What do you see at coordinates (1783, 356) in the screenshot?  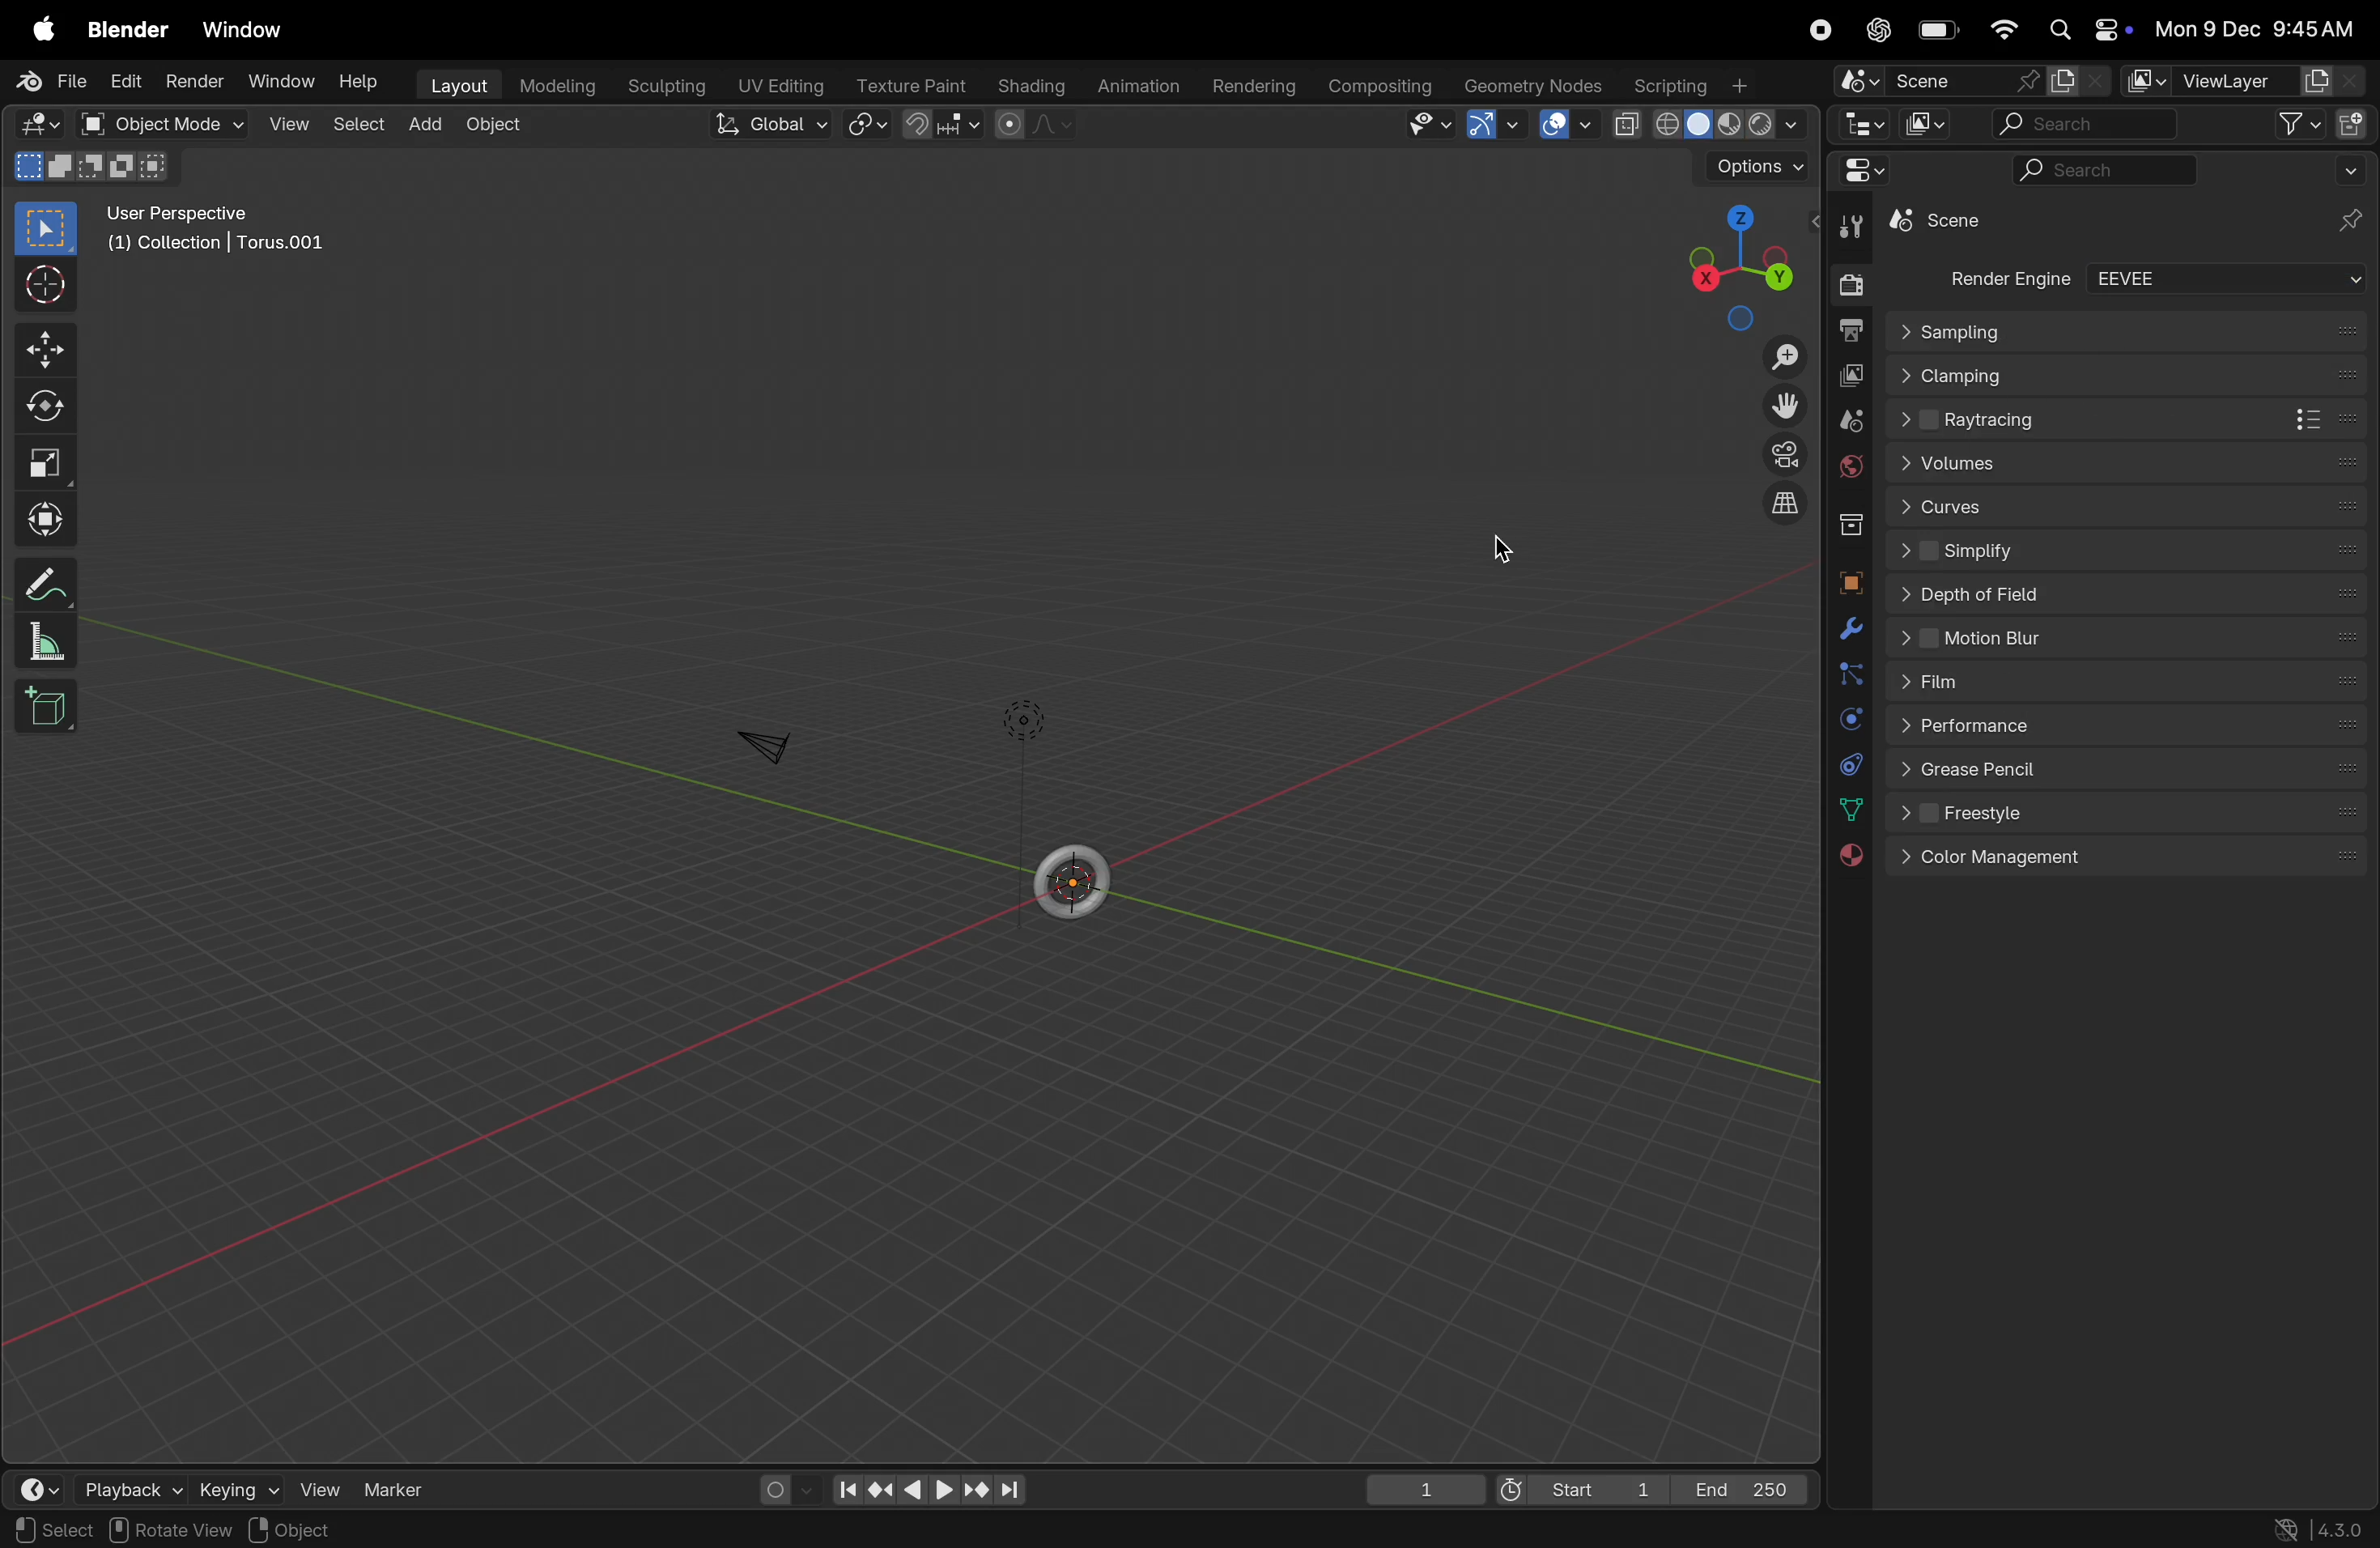 I see `Zoom in out` at bounding box center [1783, 356].